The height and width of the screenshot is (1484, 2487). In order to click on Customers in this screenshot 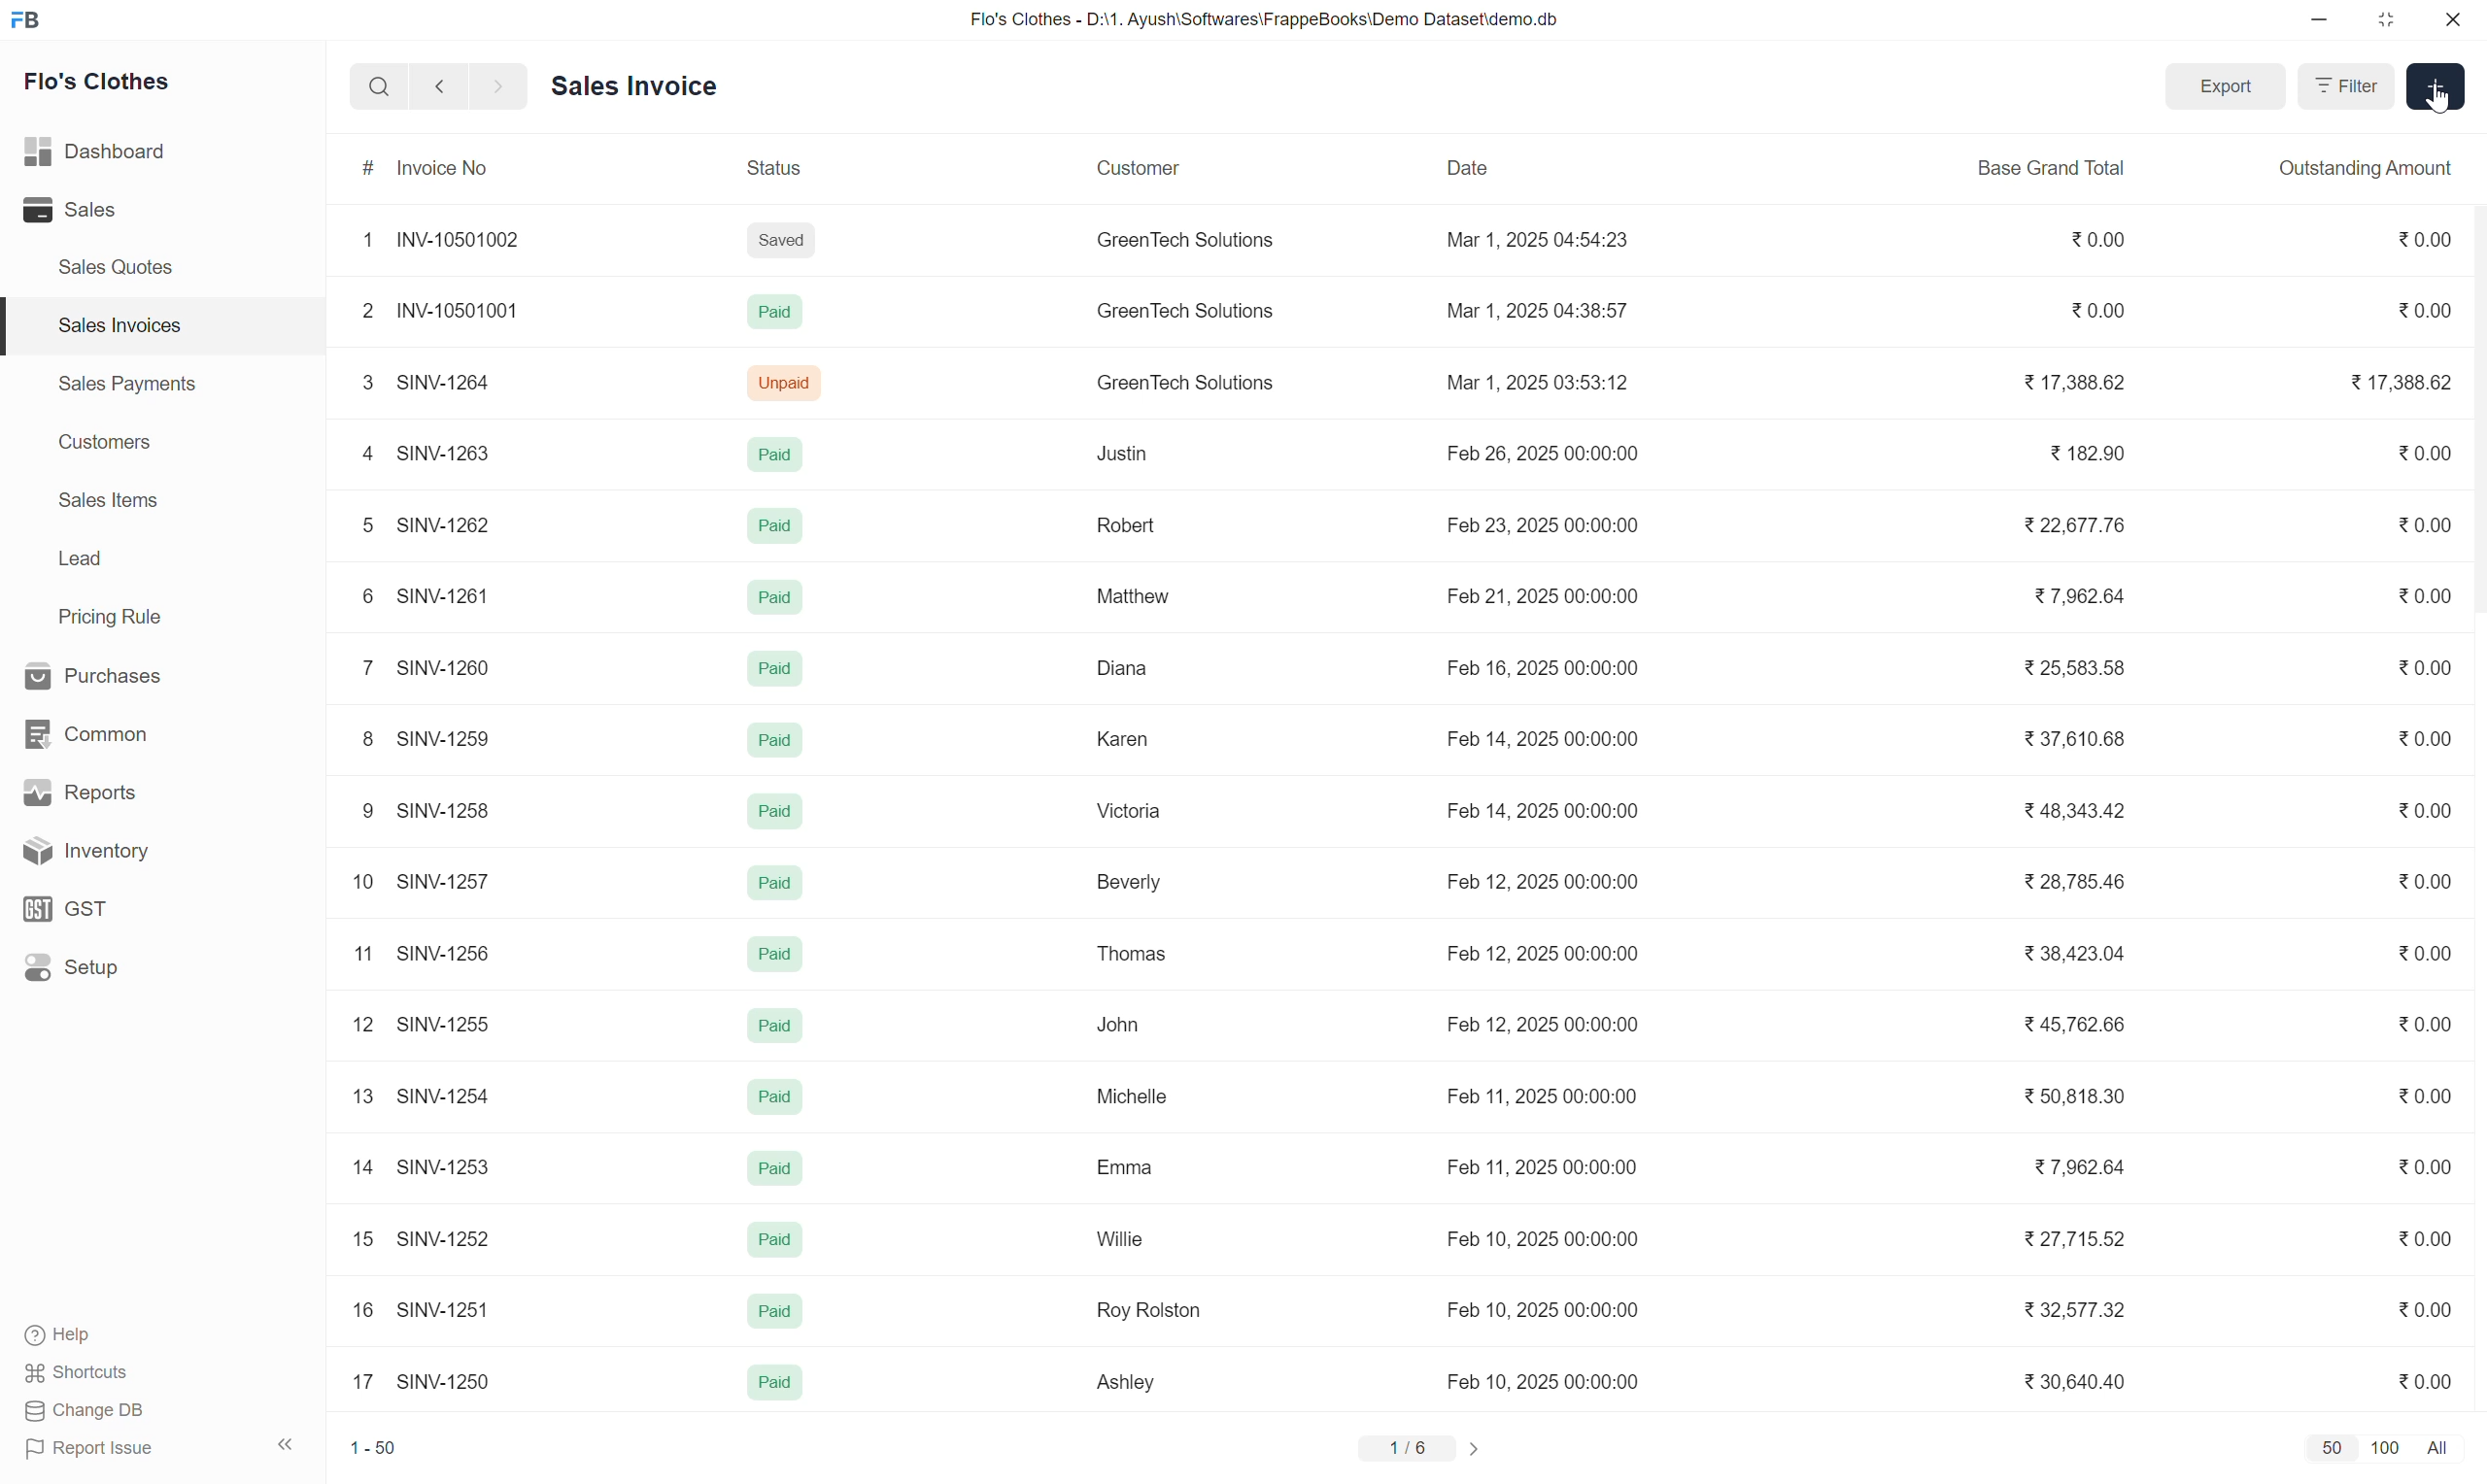, I will do `click(102, 445)`.